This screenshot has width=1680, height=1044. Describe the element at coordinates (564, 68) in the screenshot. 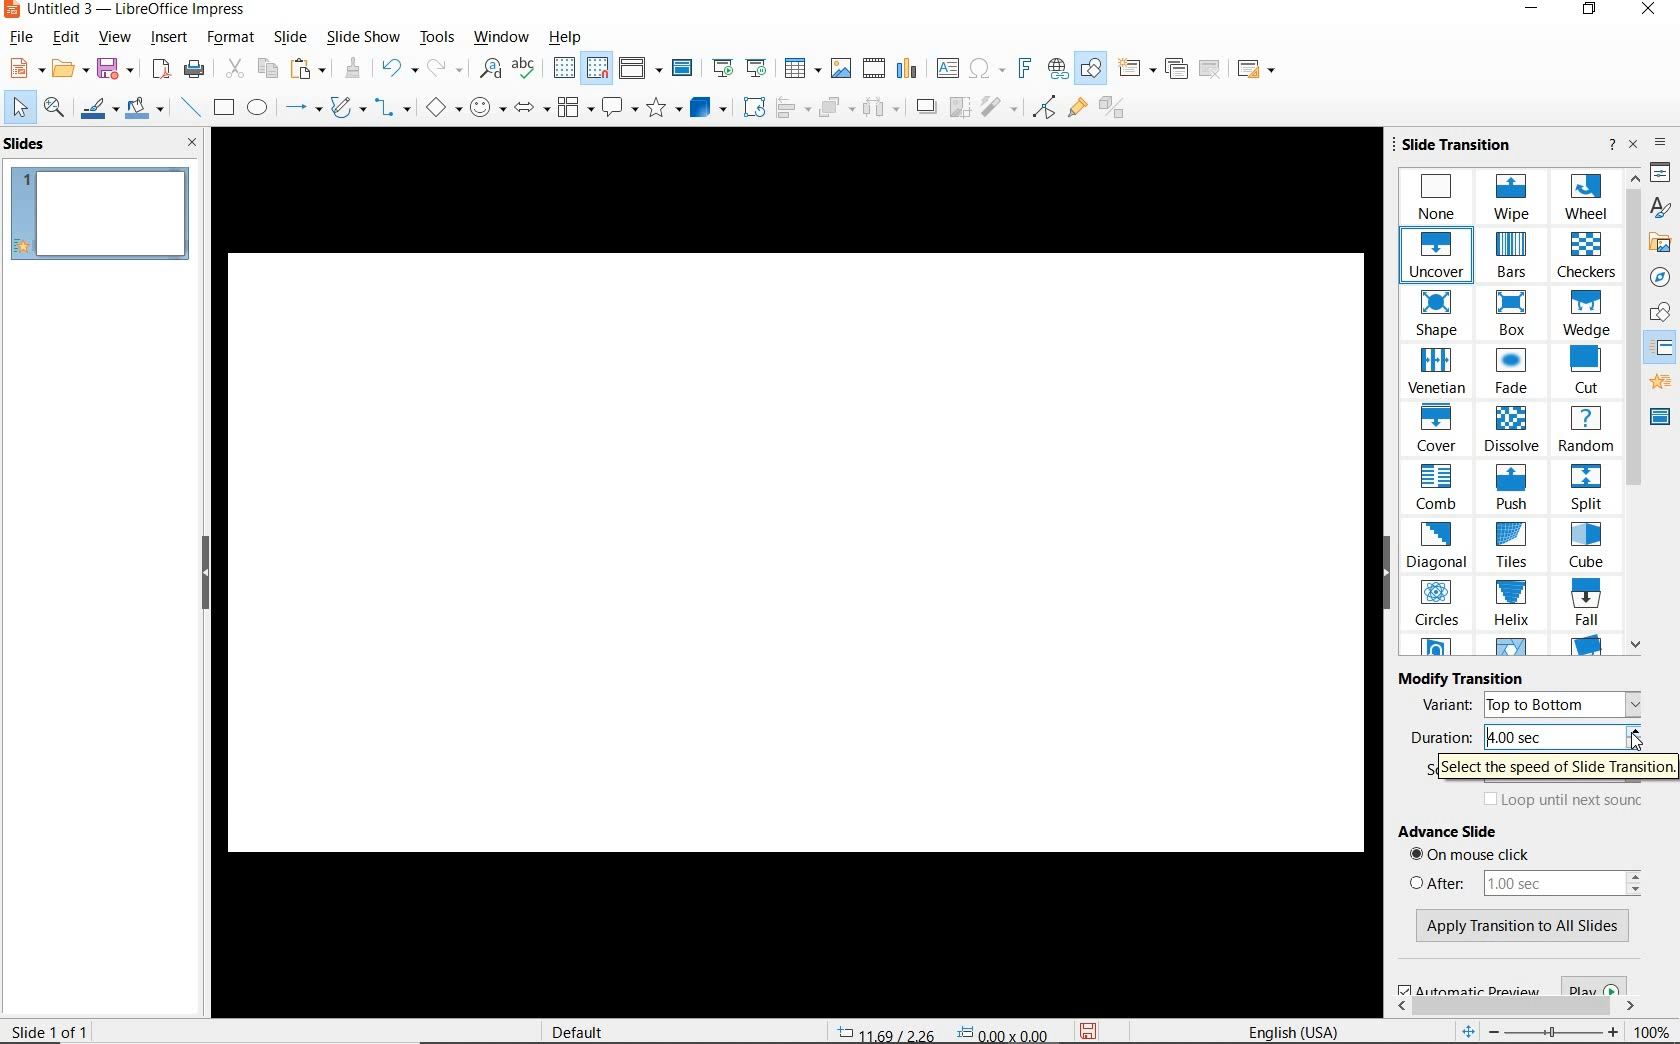

I see `DISPLAY GRID` at that location.